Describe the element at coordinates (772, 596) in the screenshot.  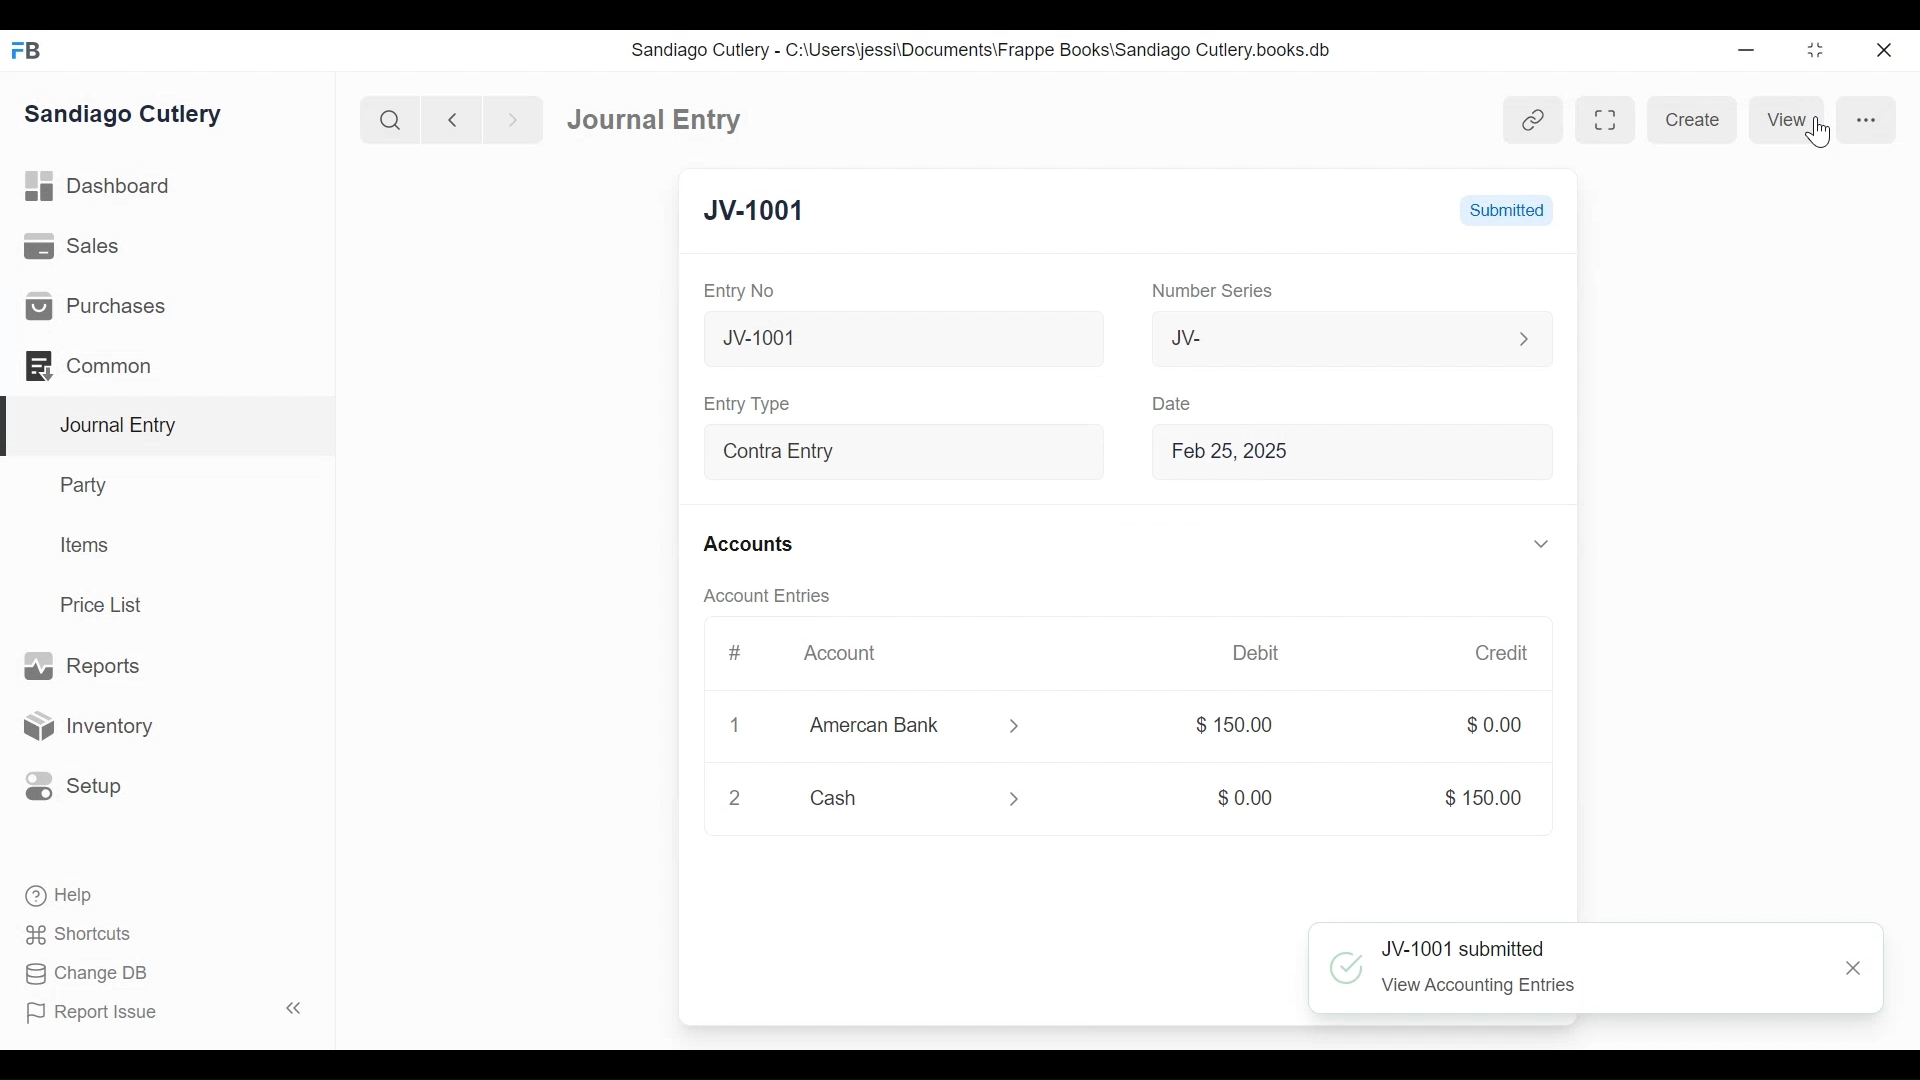
I see `Account Entries` at that location.